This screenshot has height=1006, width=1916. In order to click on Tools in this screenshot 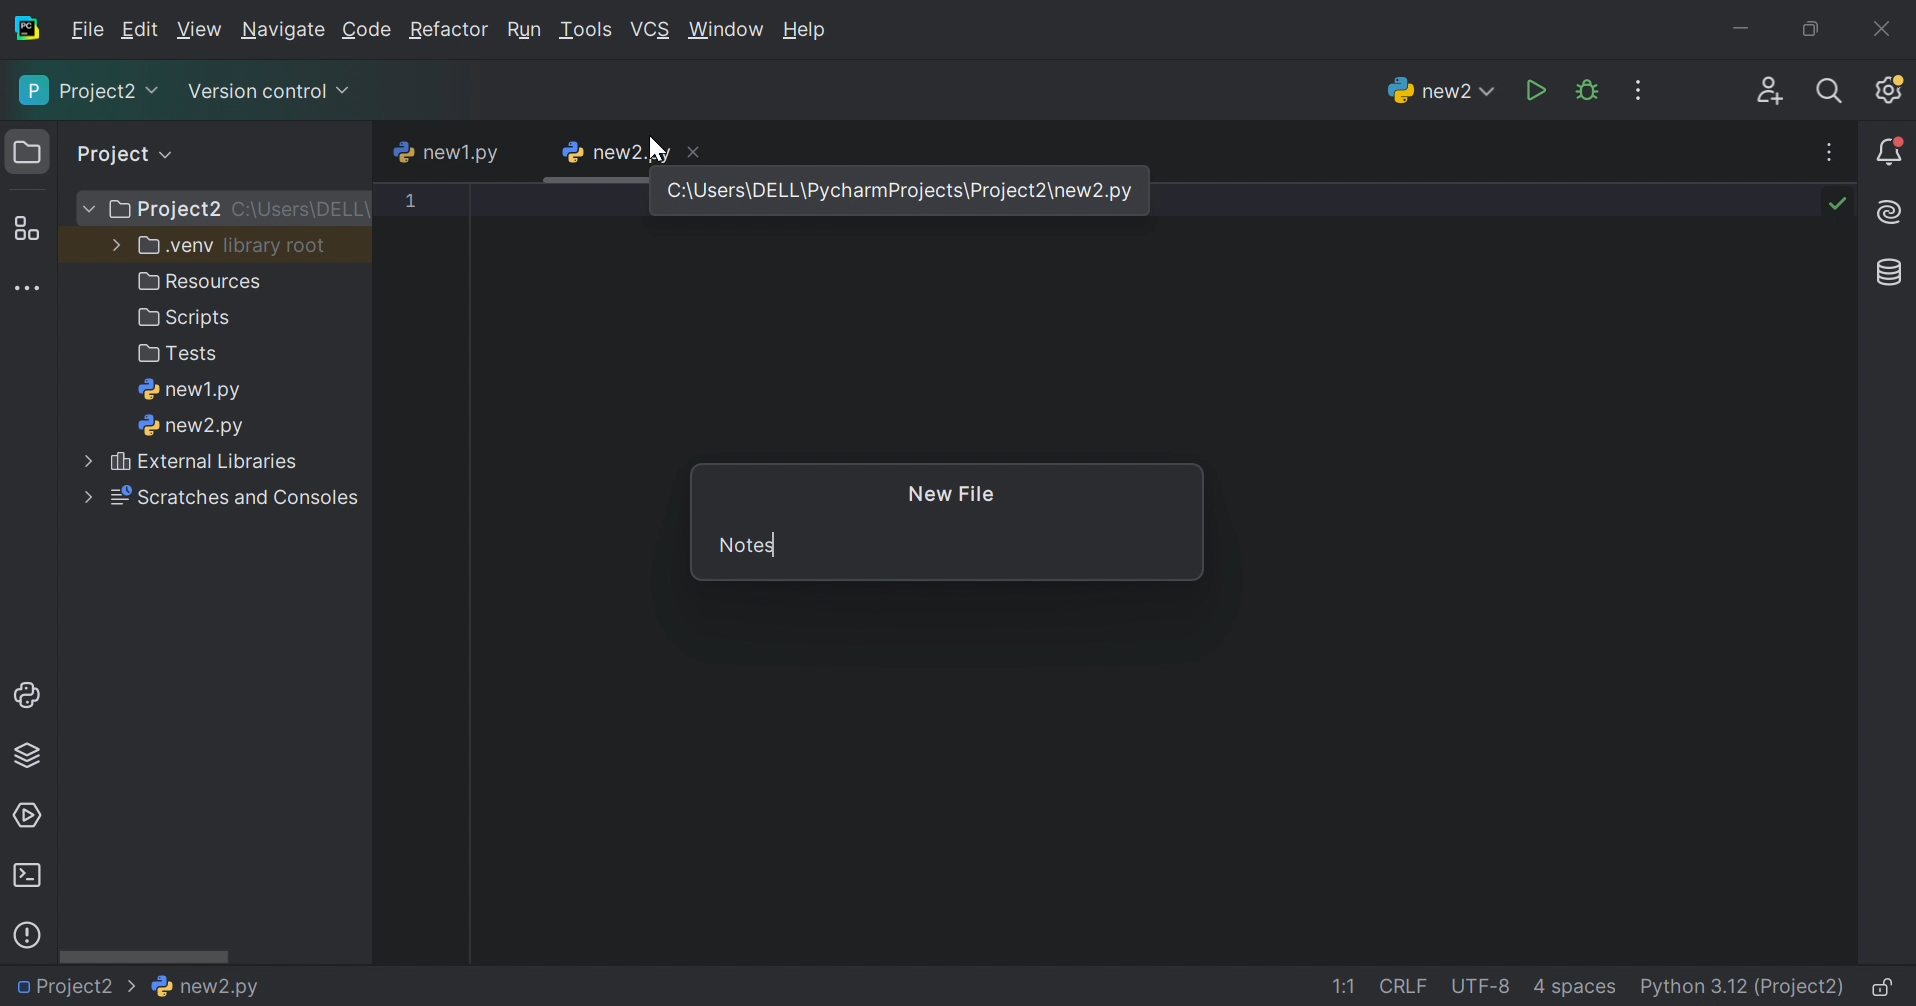, I will do `click(585, 30)`.